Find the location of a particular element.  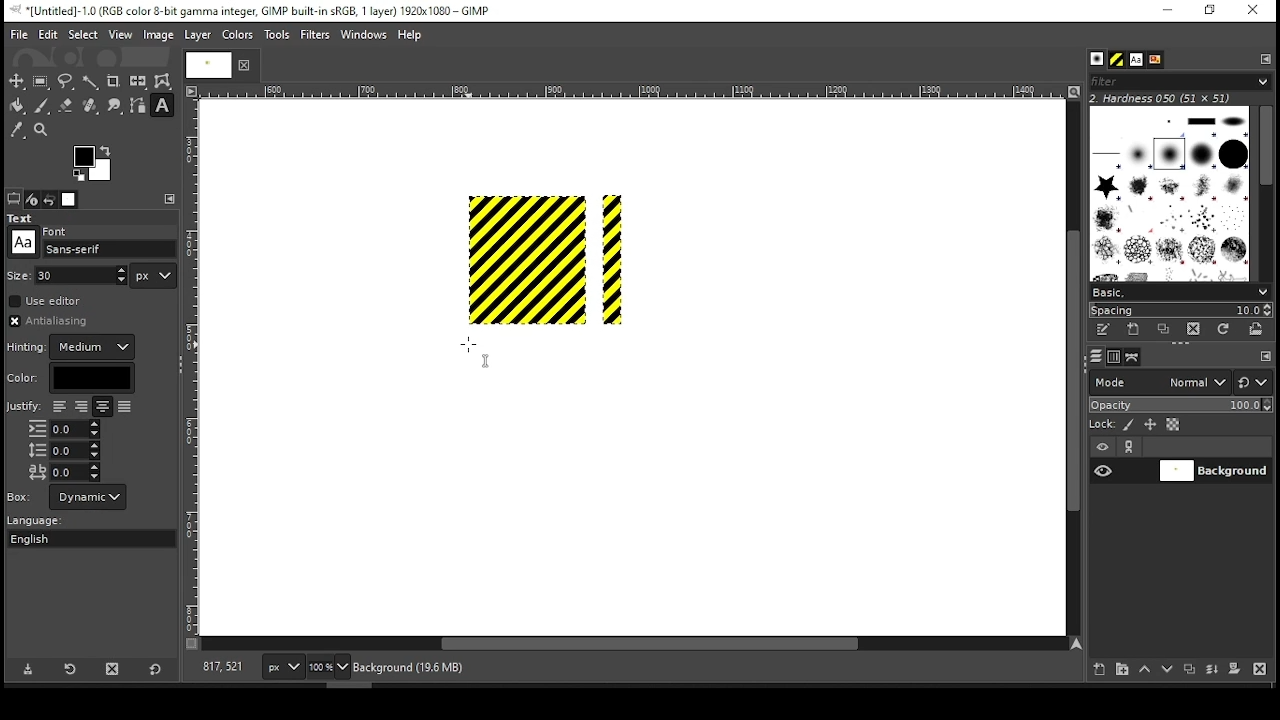

close is located at coordinates (242, 65).